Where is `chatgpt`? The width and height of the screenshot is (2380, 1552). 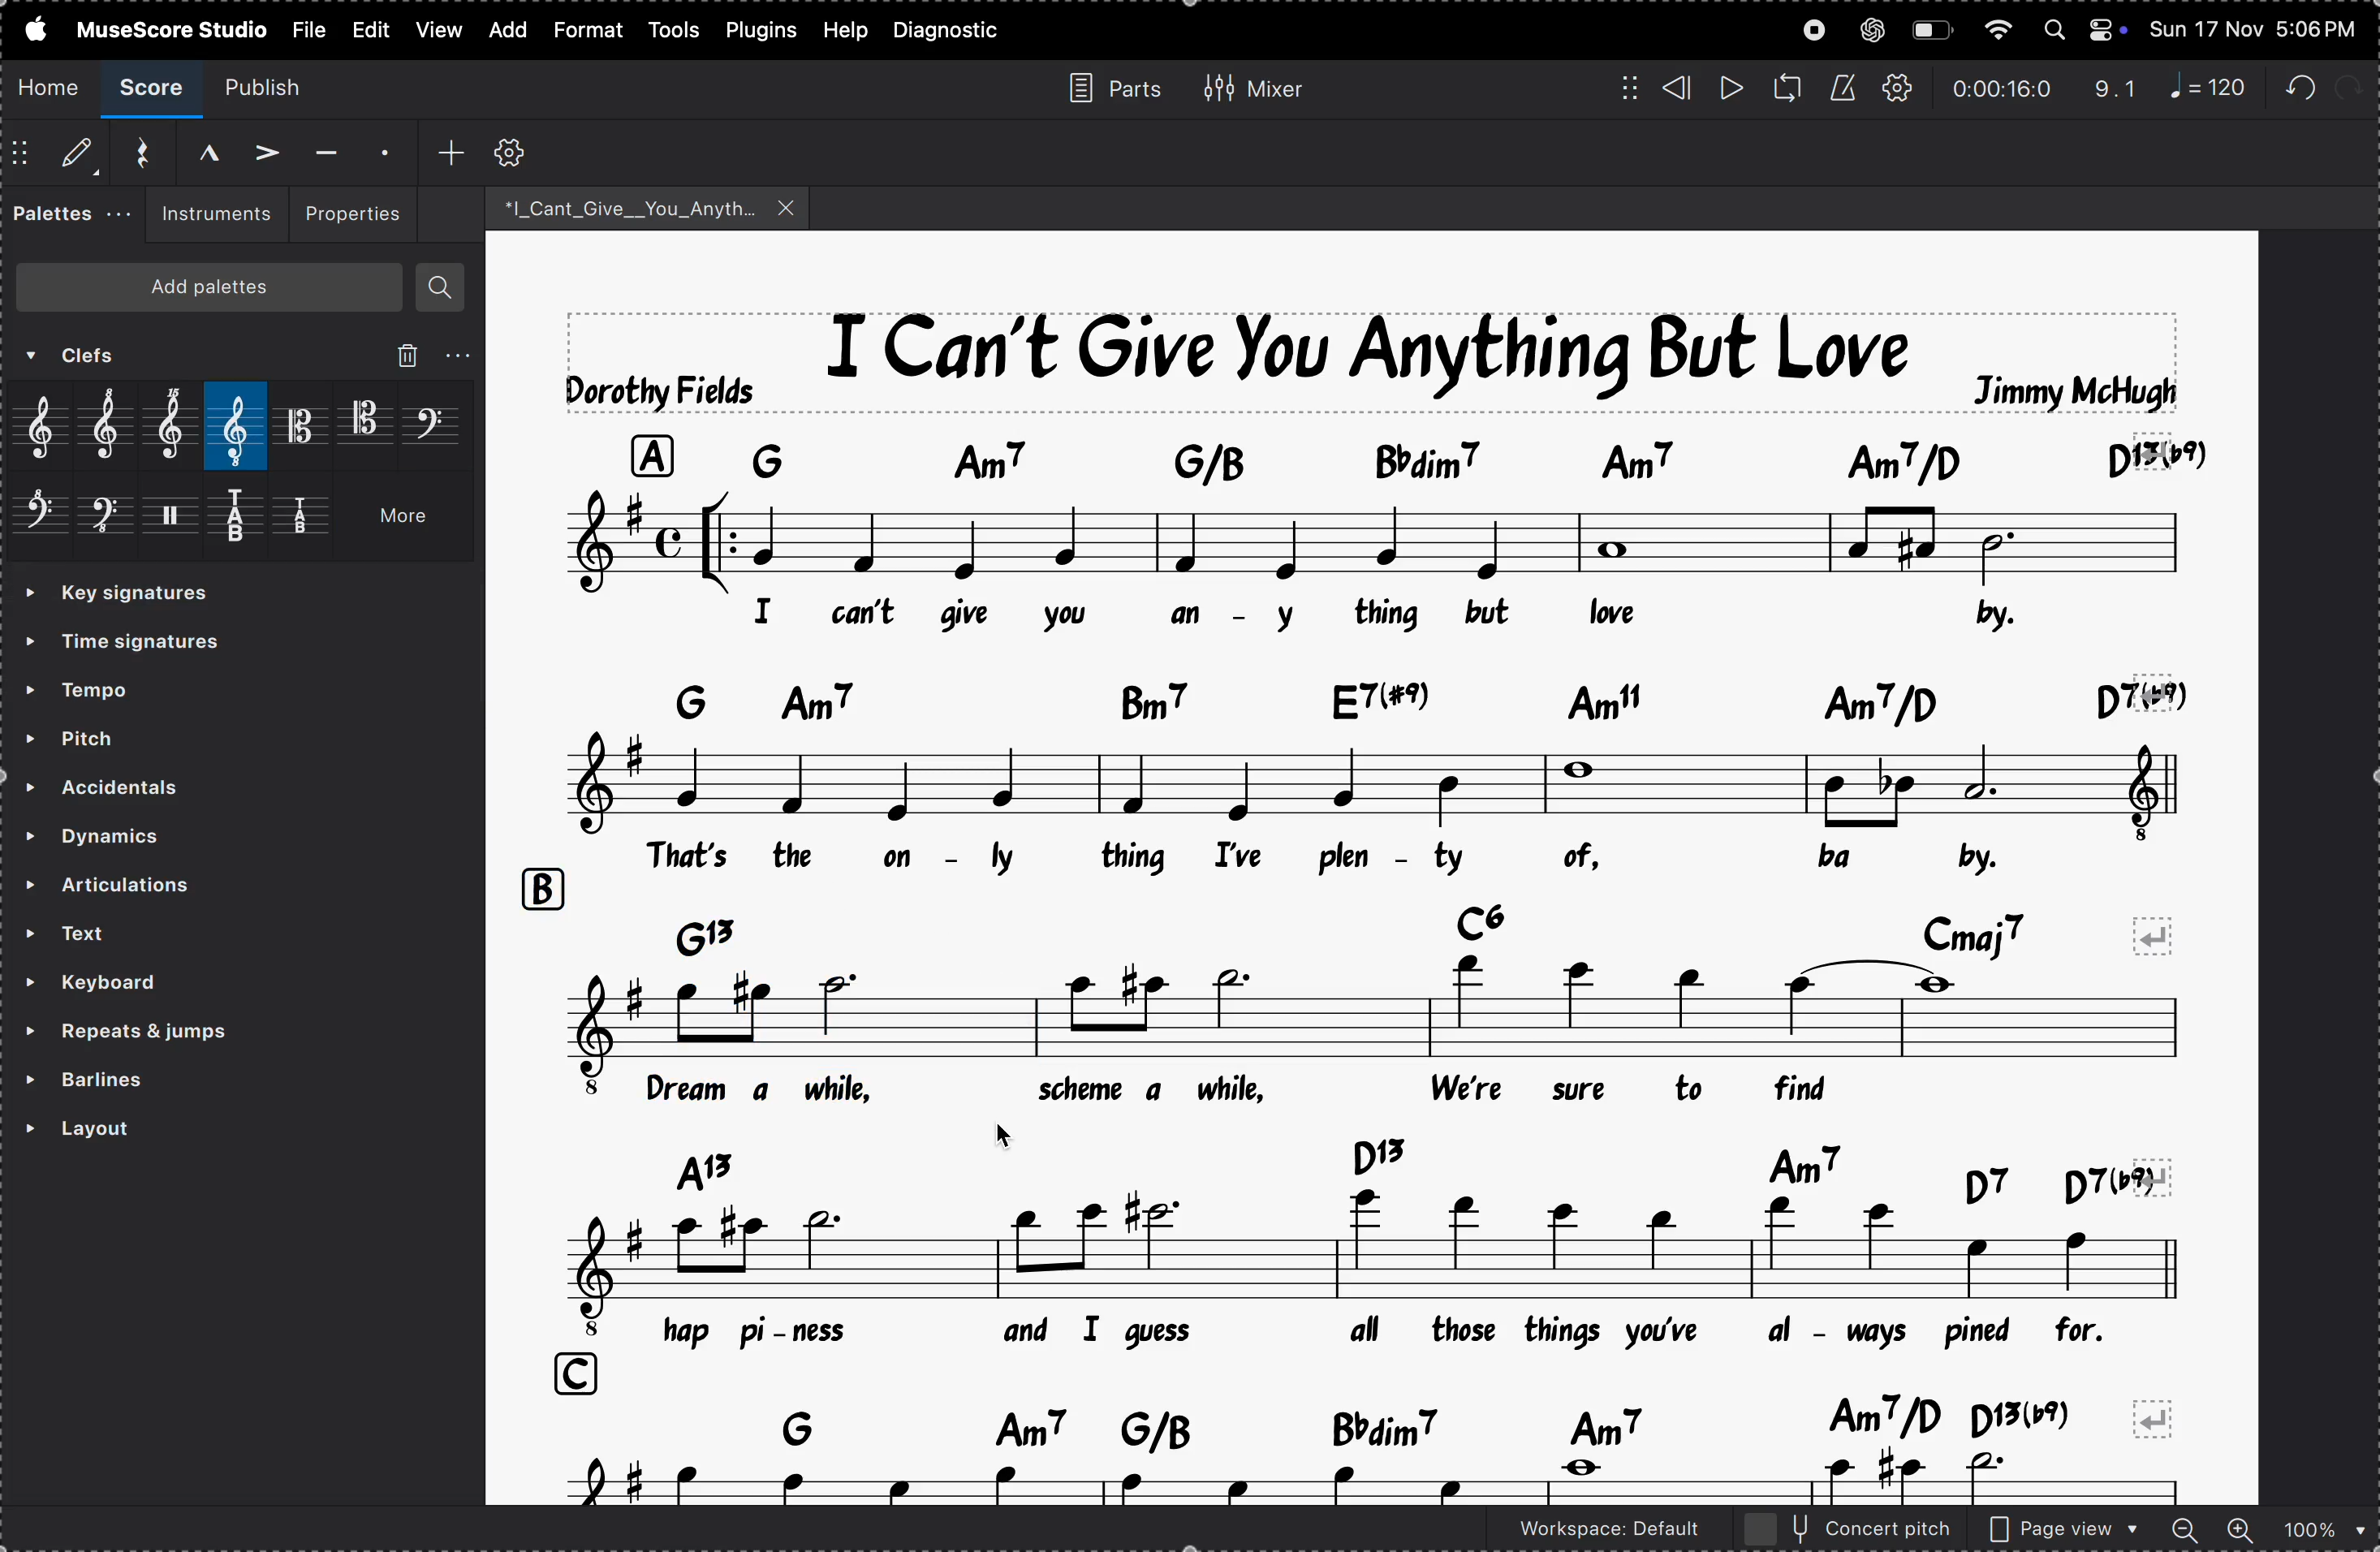
chatgpt is located at coordinates (1872, 29).